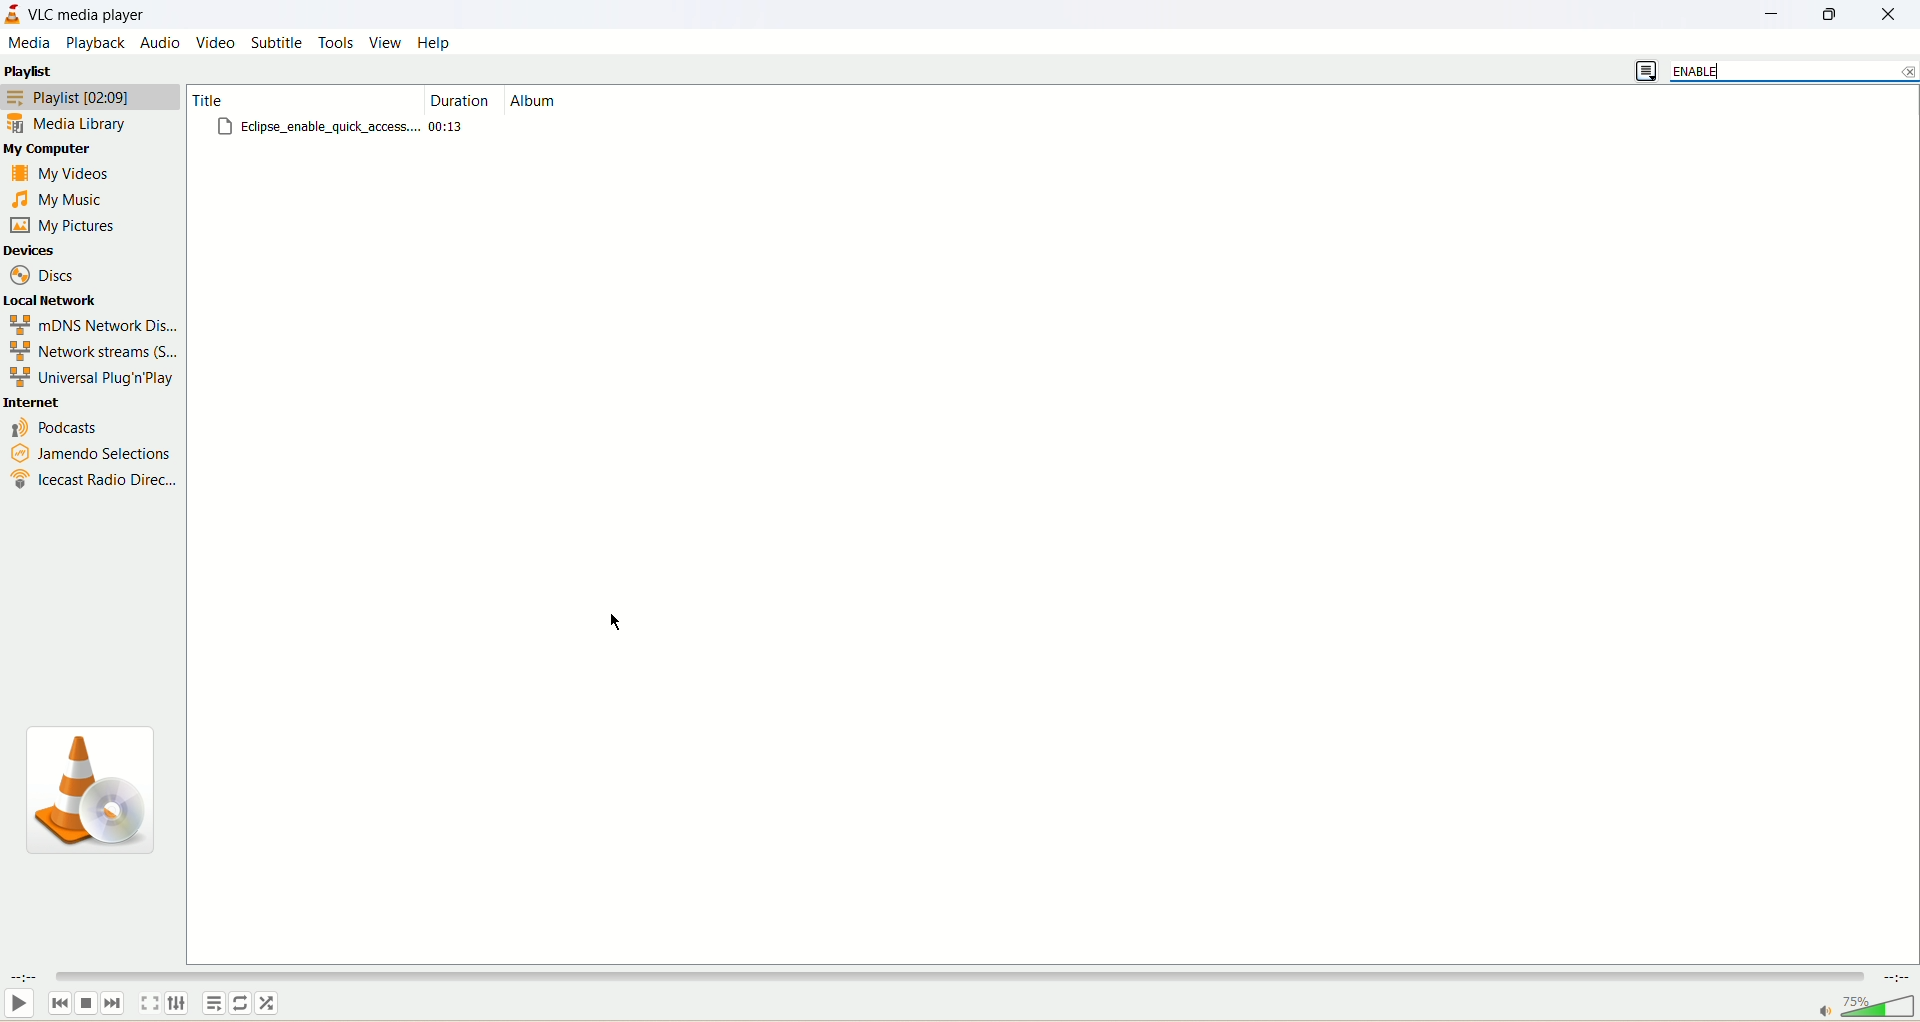 The height and width of the screenshot is (1022, 1920). I want to click on previous, so click(60, 1005).